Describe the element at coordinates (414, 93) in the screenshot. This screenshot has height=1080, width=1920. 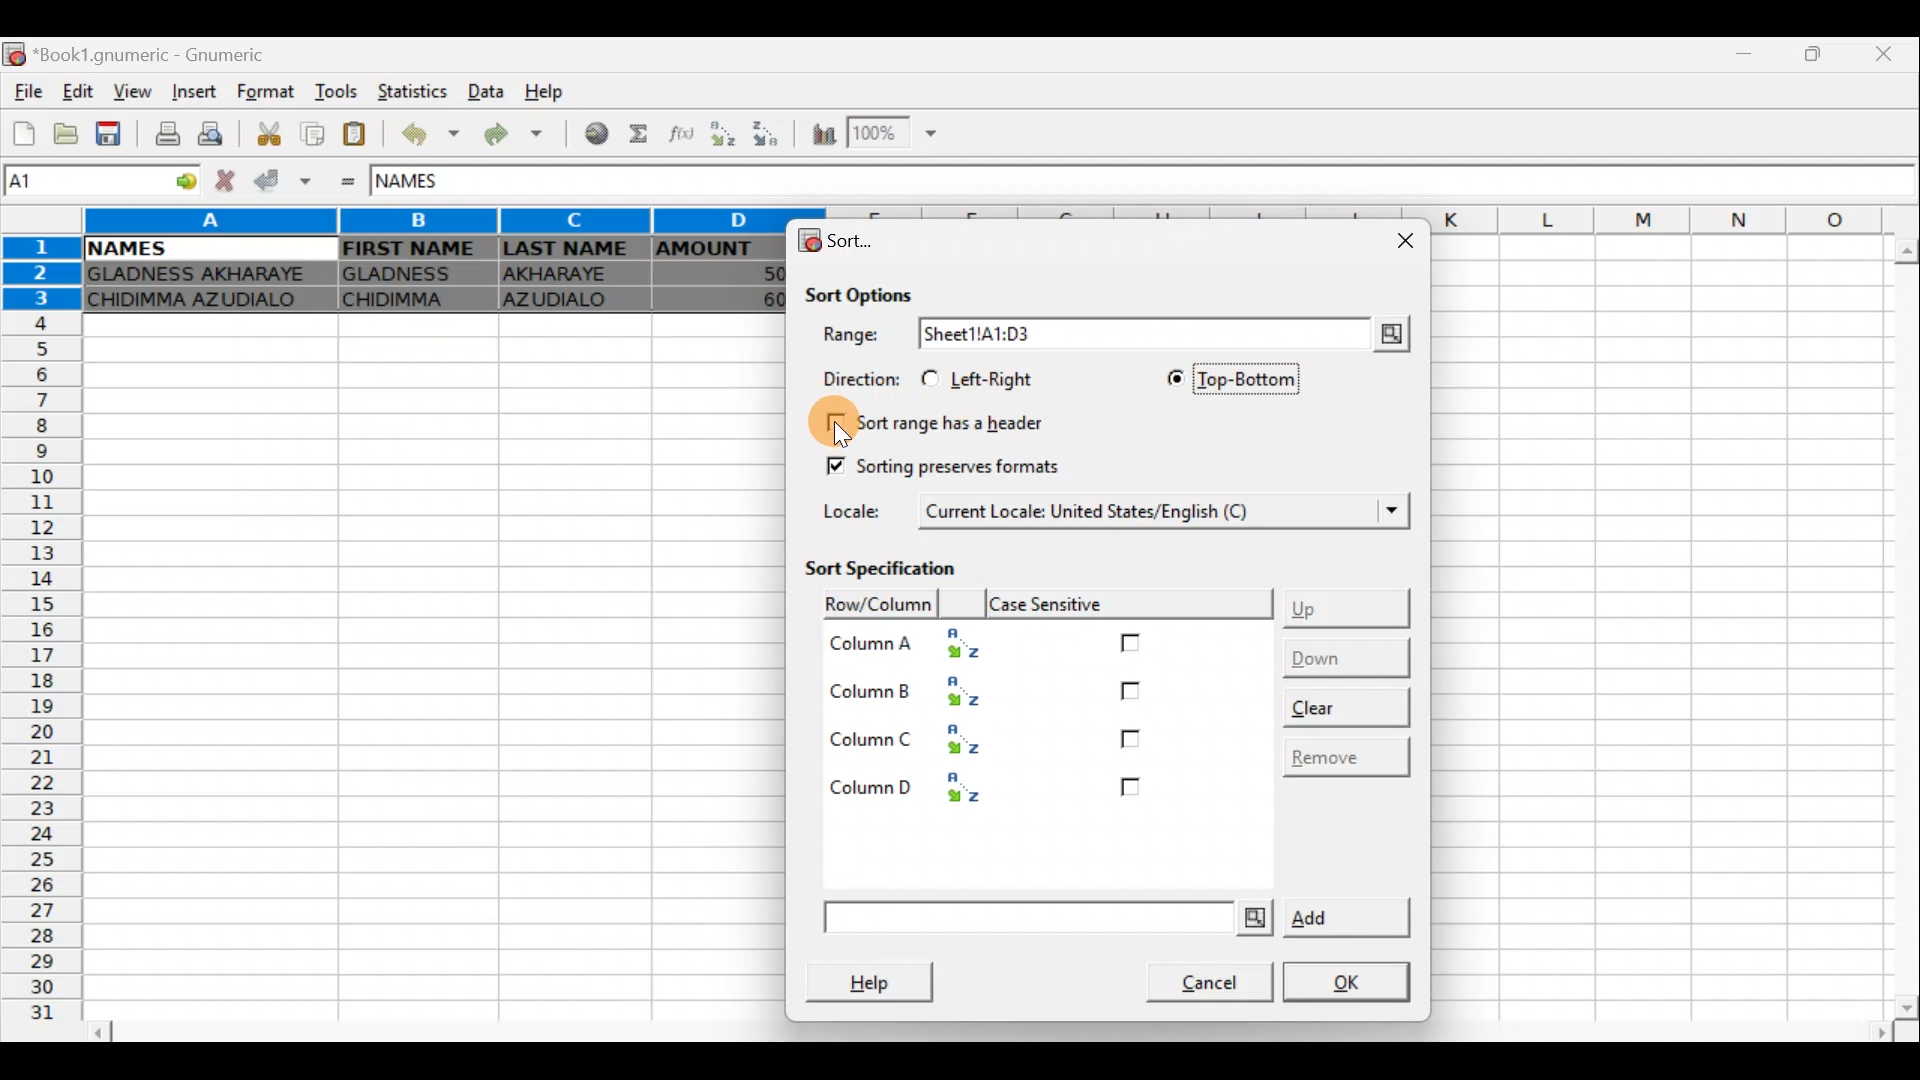
I see `Statistics` at that location.